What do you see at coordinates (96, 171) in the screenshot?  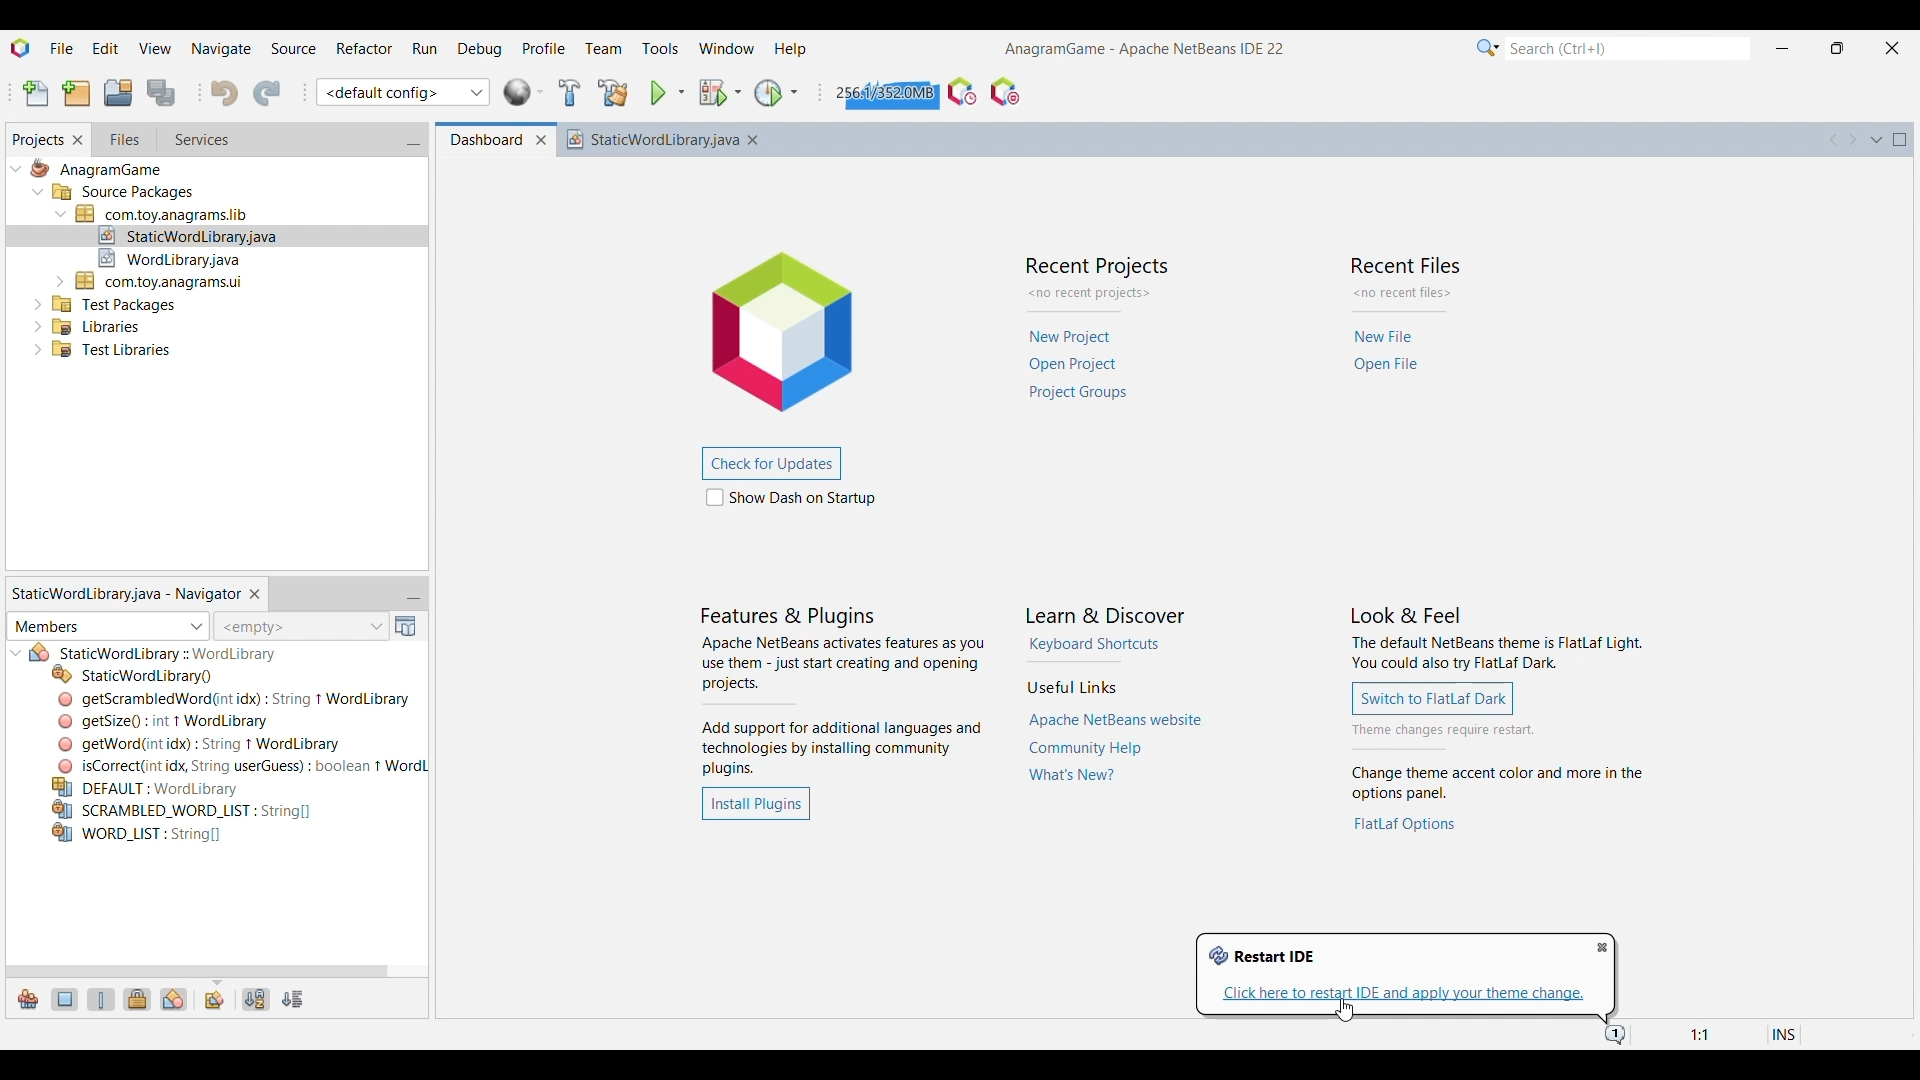 I see `` at bounding box center [96, 171].